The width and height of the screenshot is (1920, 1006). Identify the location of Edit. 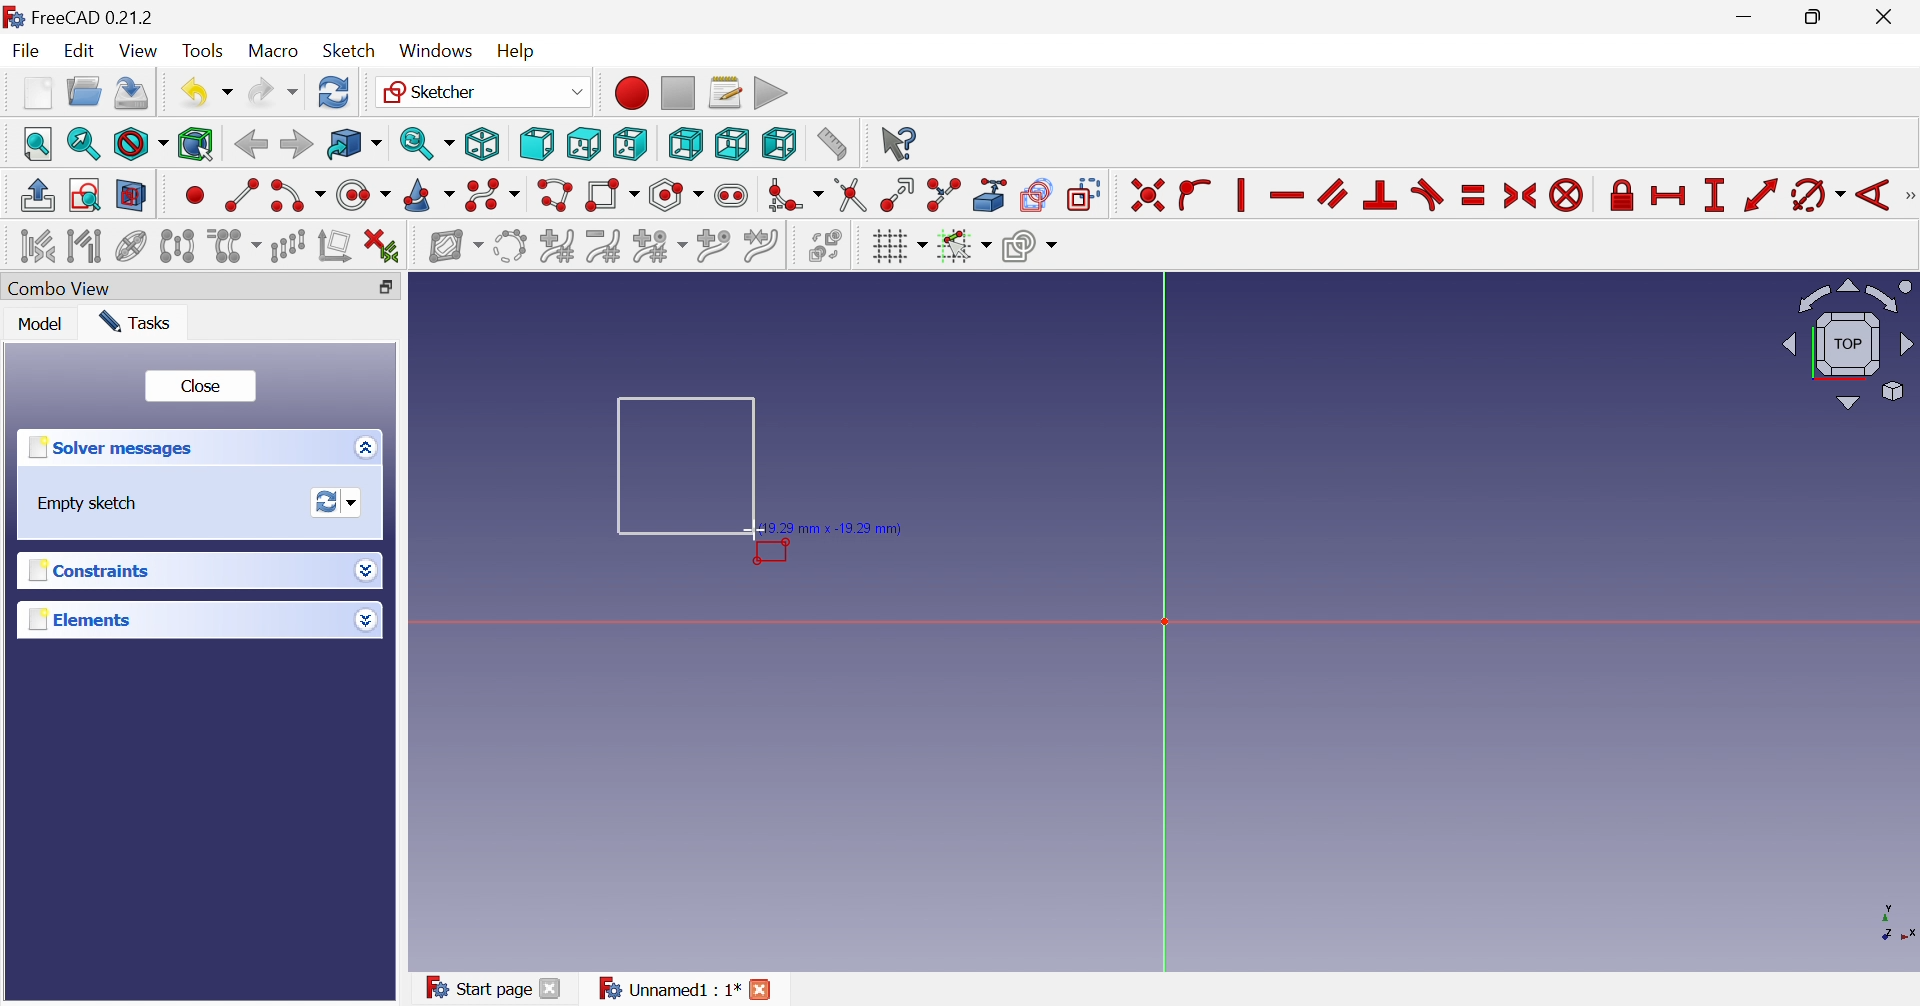
(82, 51).